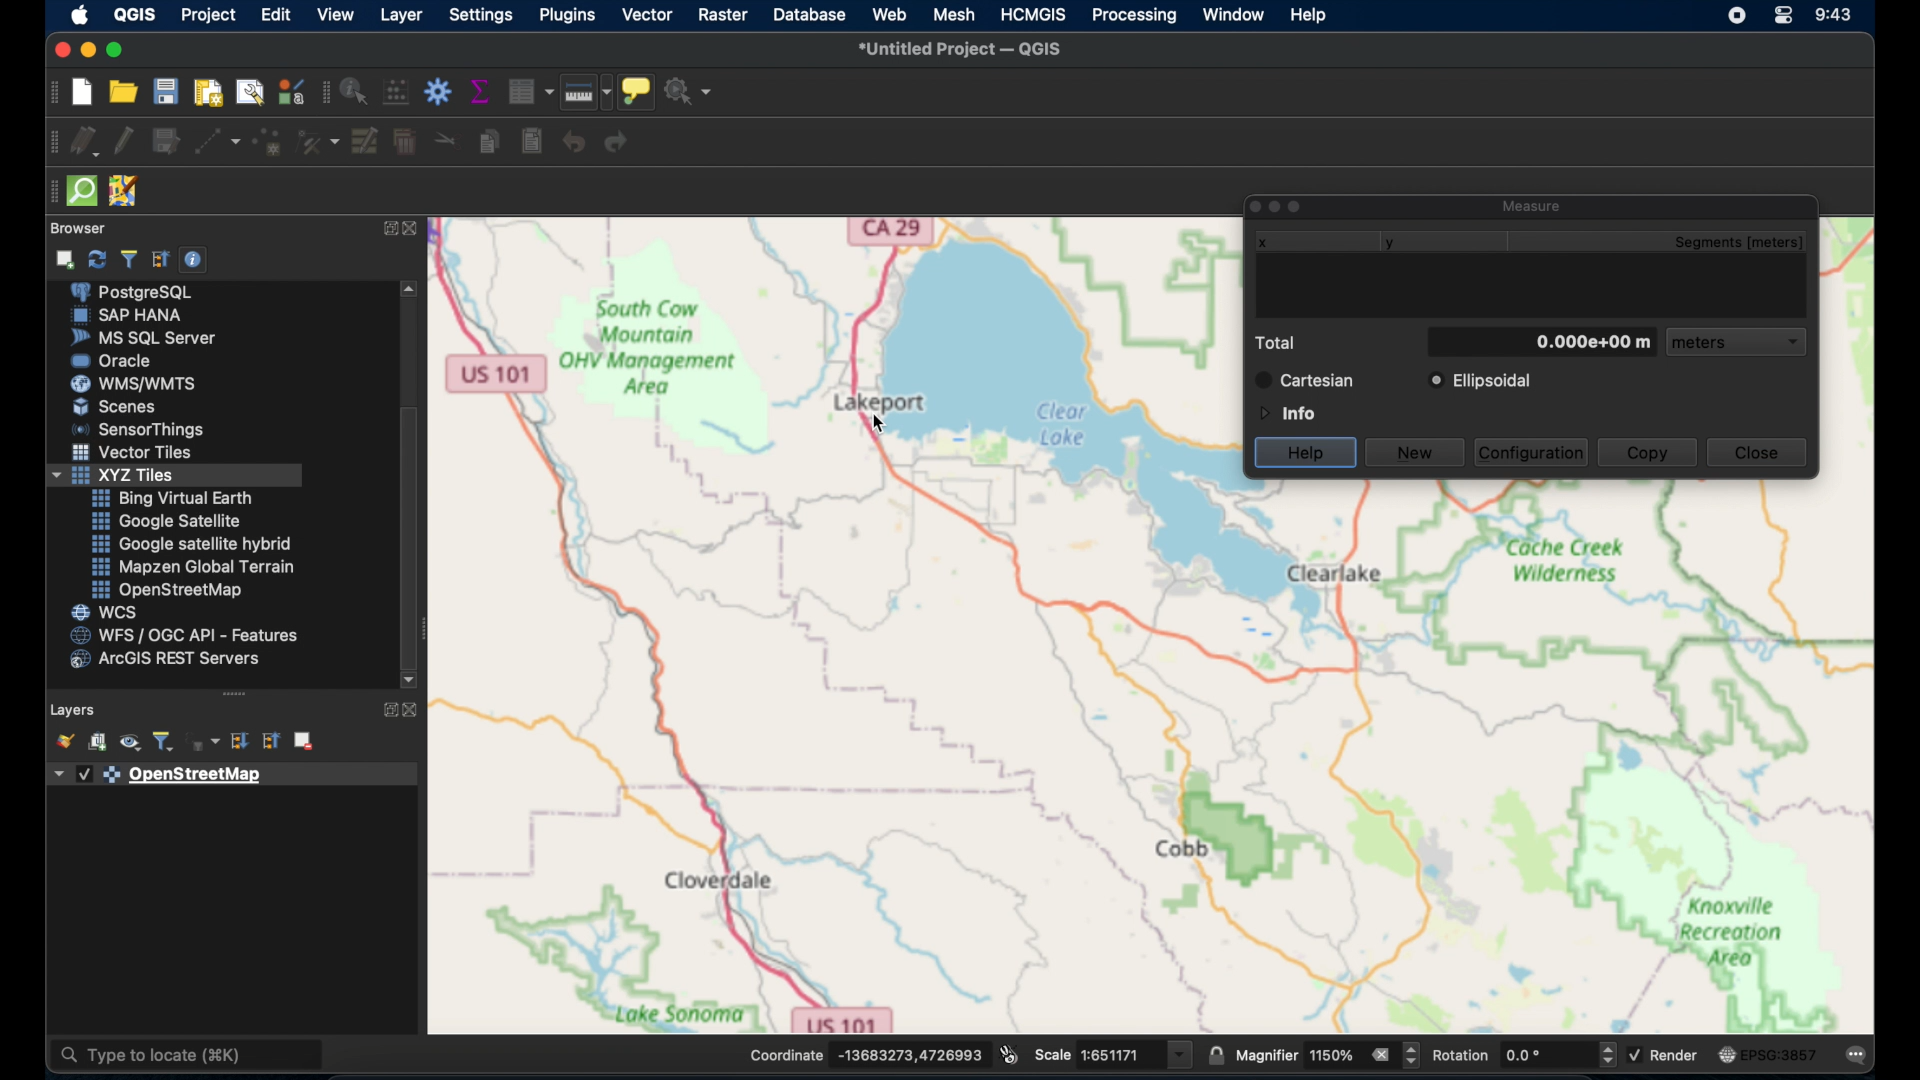 The height and width of the screenshot is (1080, 1920). Describe the element at coordinates (1787, 17) in the screenshot. I see `control center` at that location.